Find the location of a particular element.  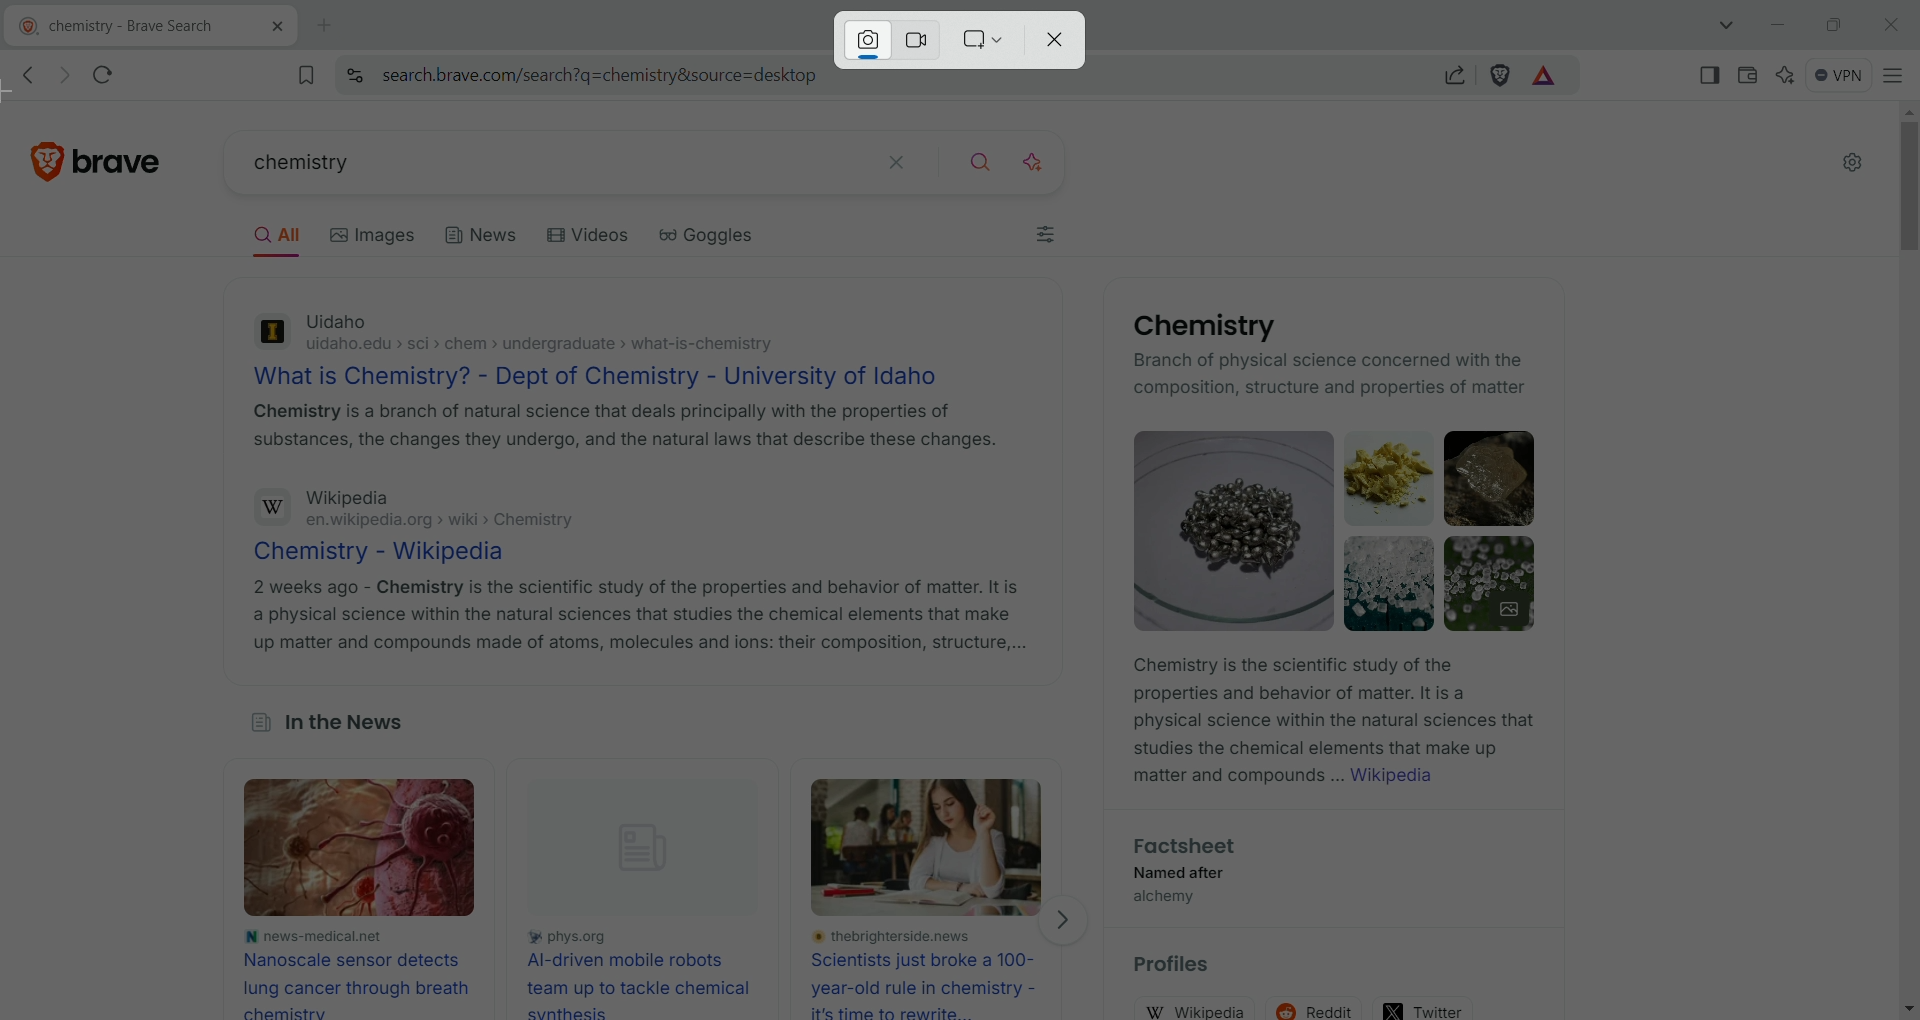

close is located at coordinates (1889, 23).